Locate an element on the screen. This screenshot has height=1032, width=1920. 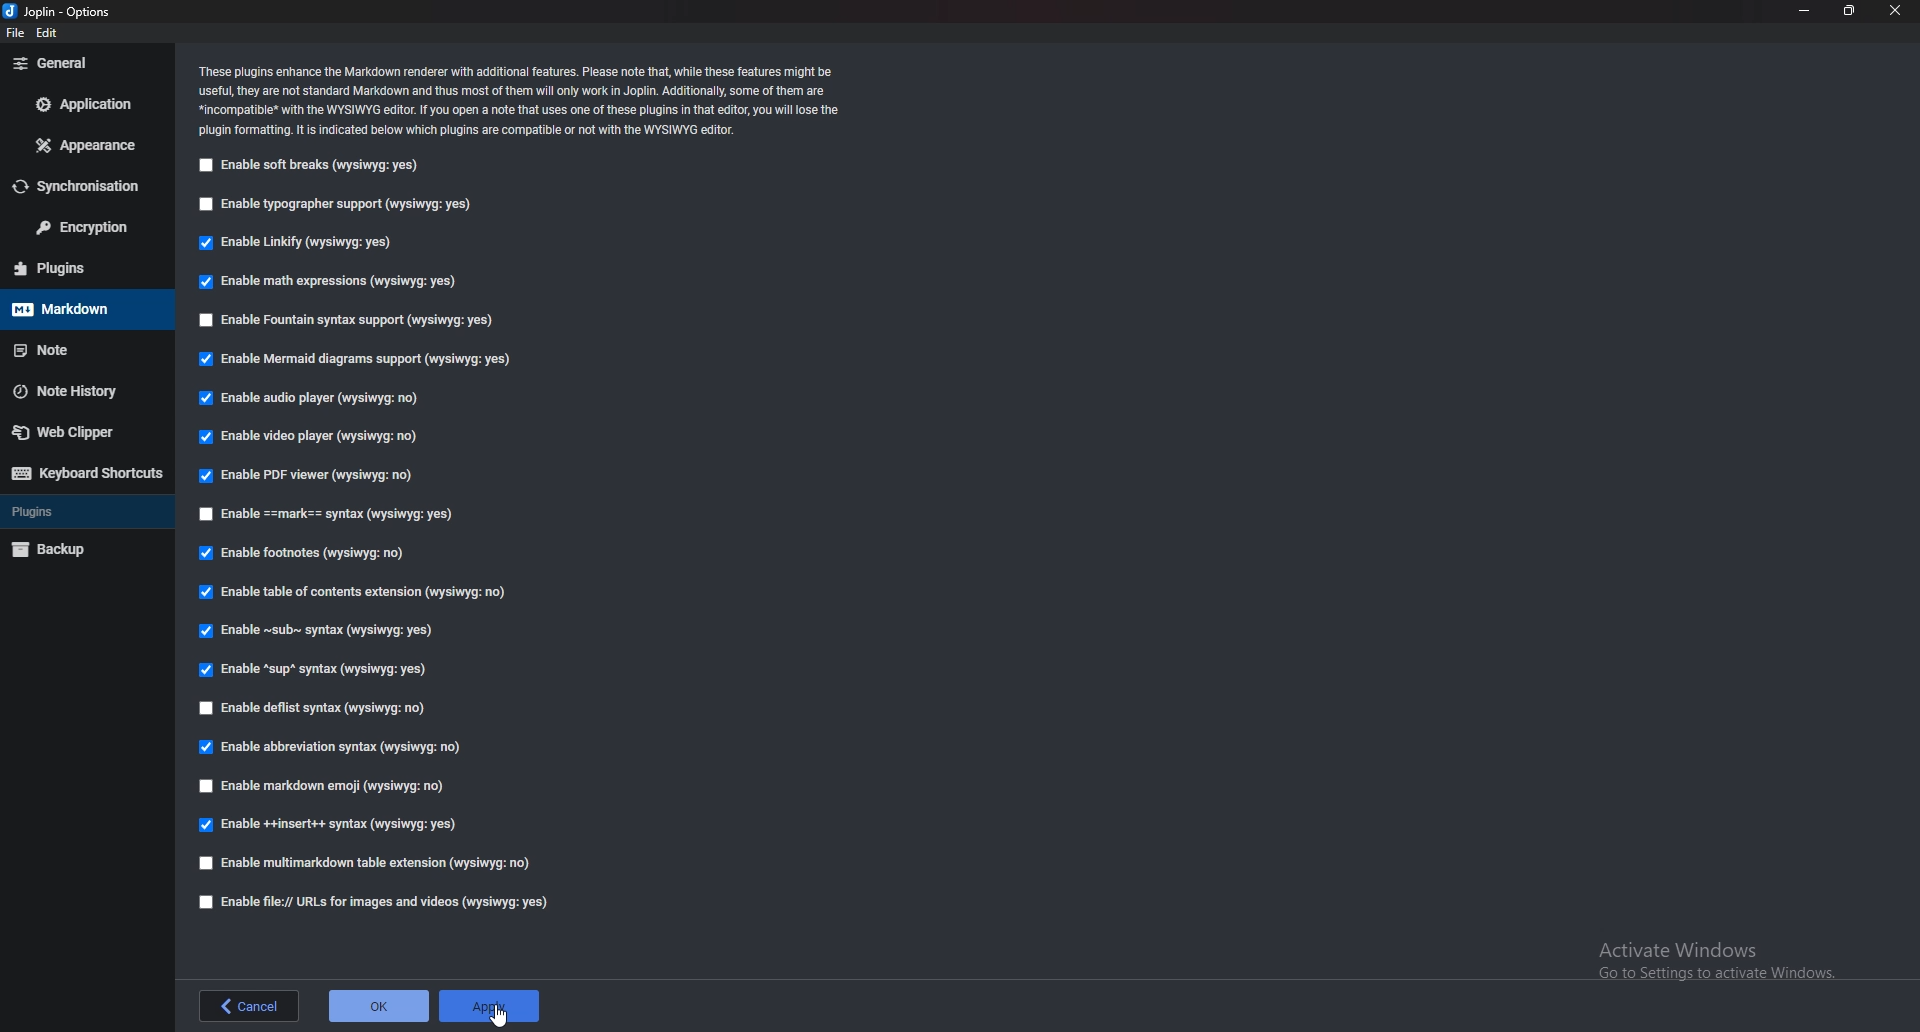
edit is located at coordinates (51, 31).